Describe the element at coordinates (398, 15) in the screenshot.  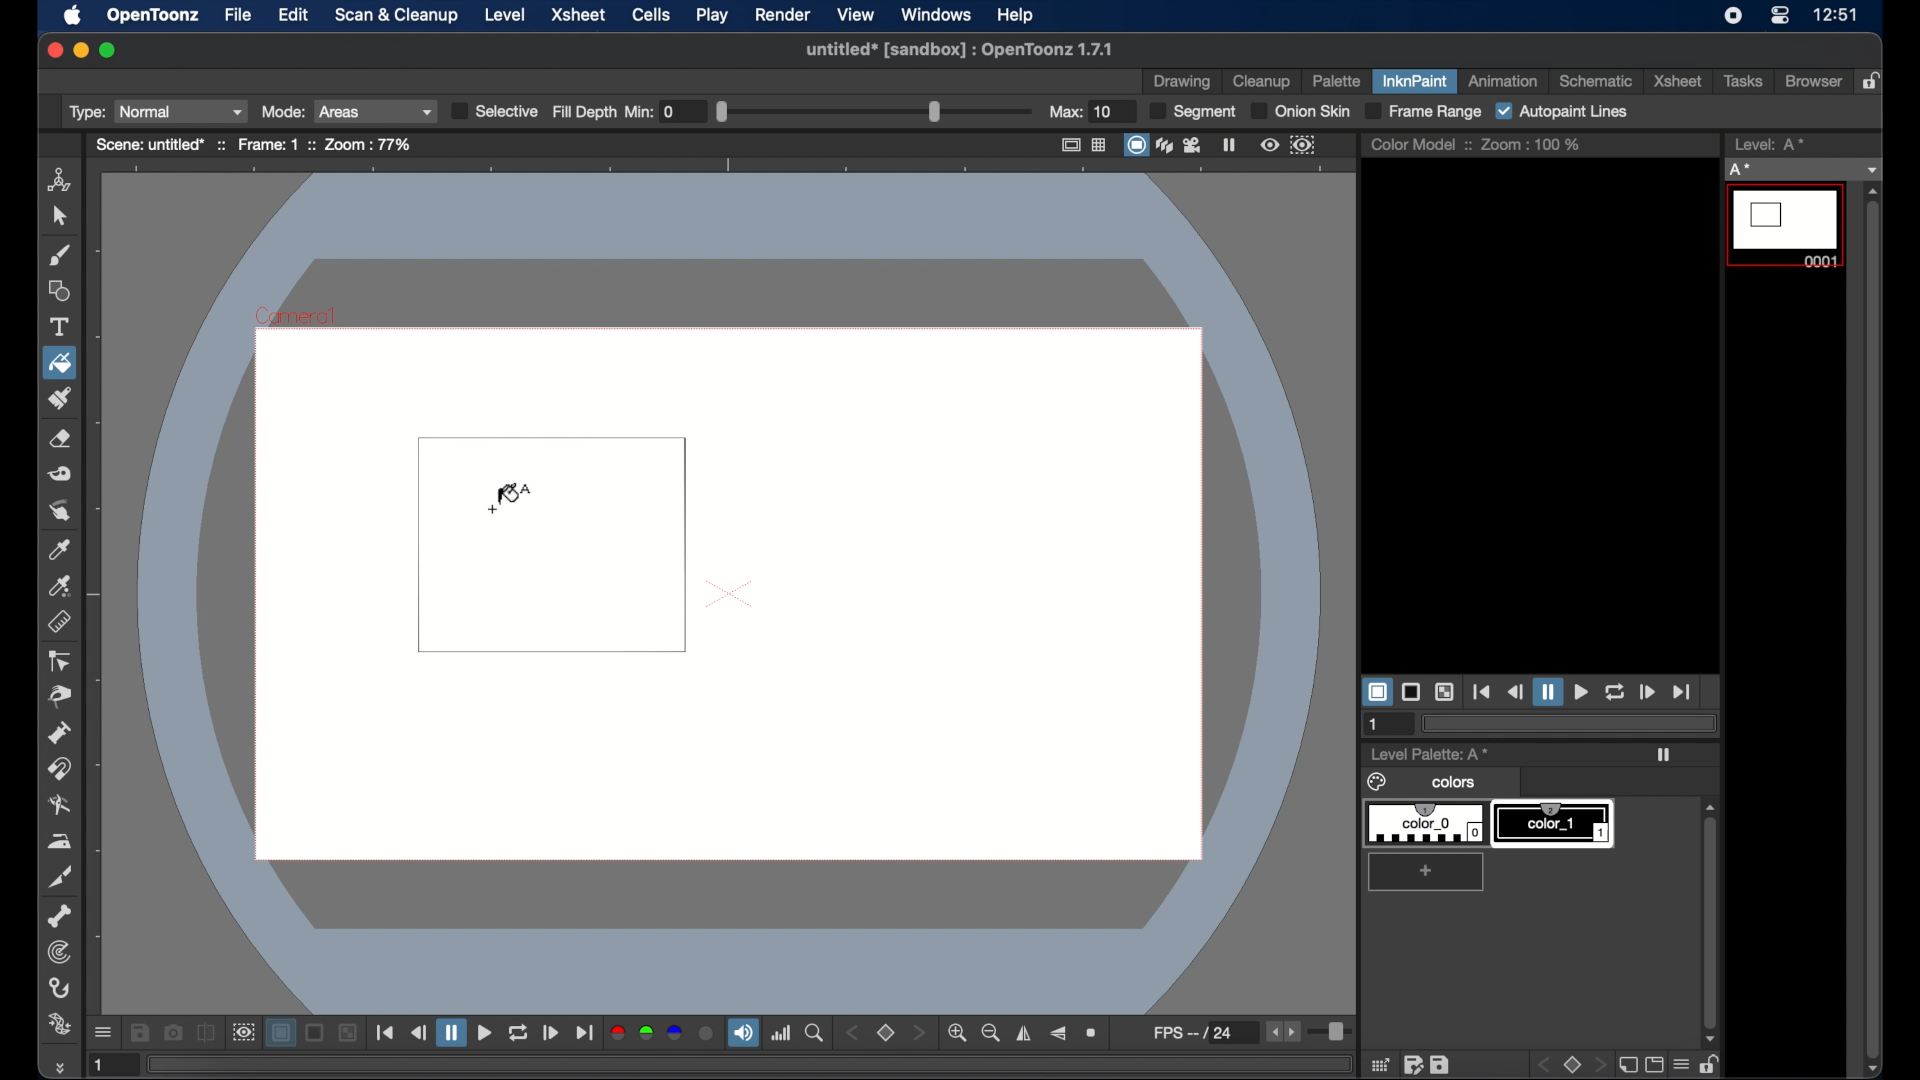
I see `scan and cleanup` at that location.